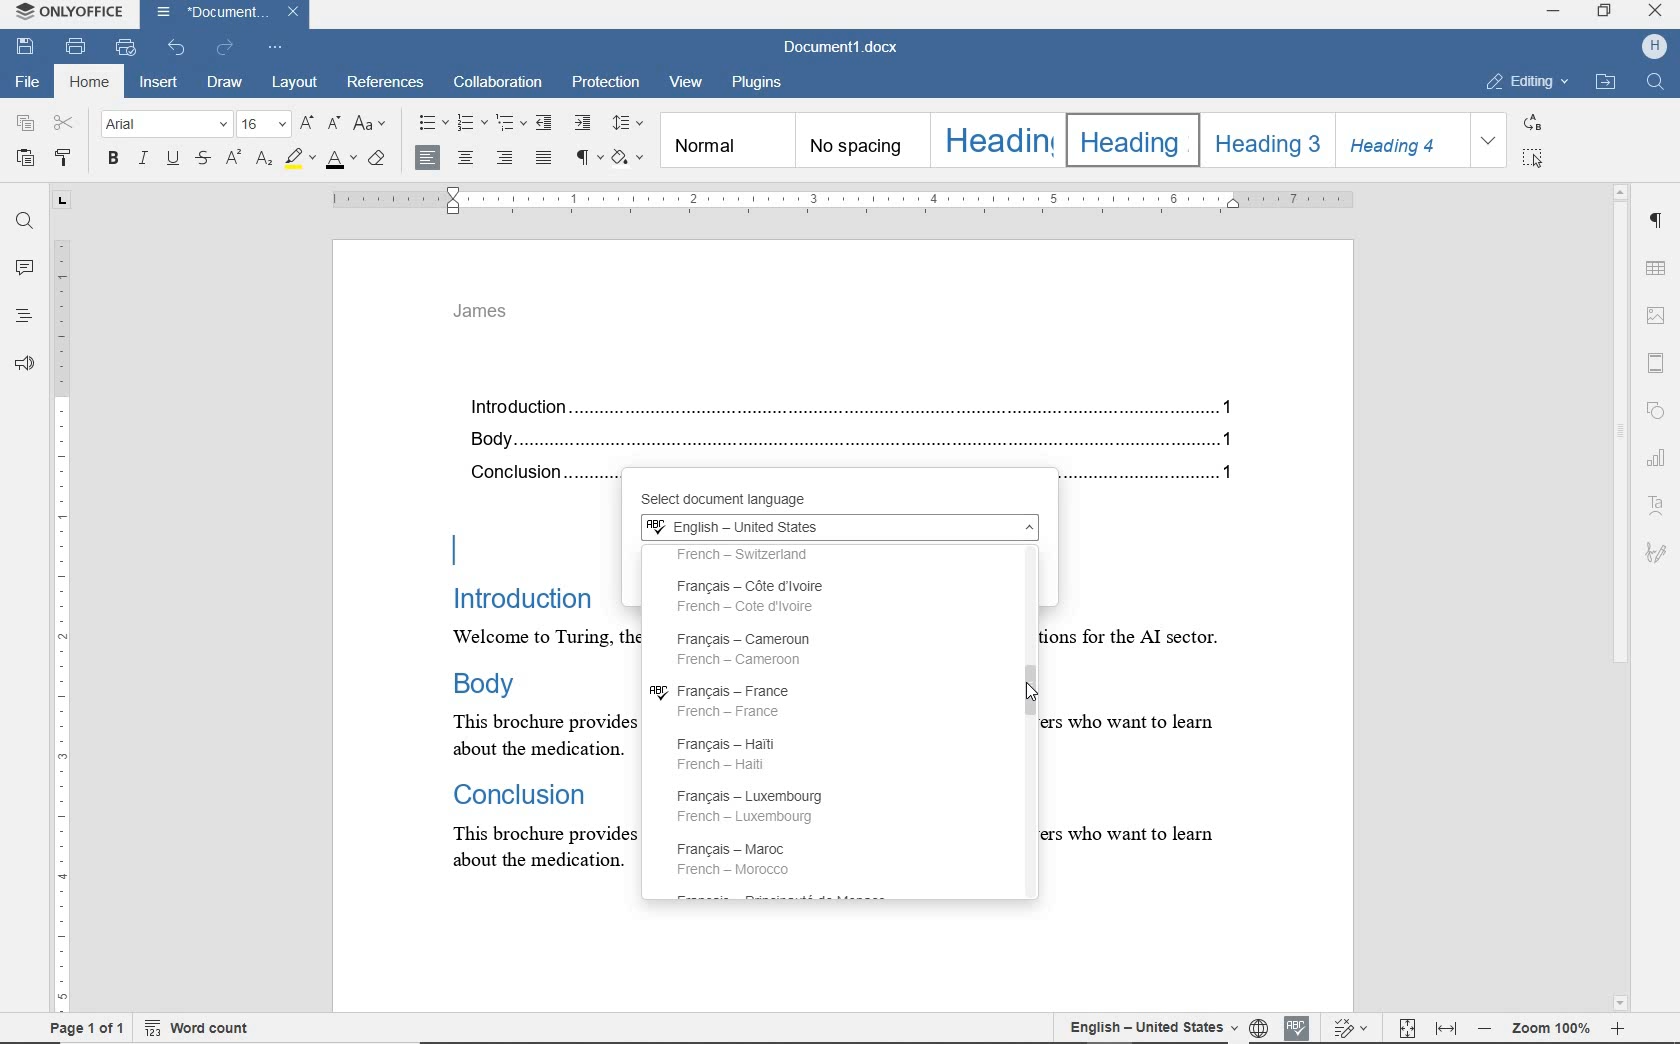  What do you see at coordinates (24, 223) in the screenshot?
I see `find` at bounding box center [24, 223].